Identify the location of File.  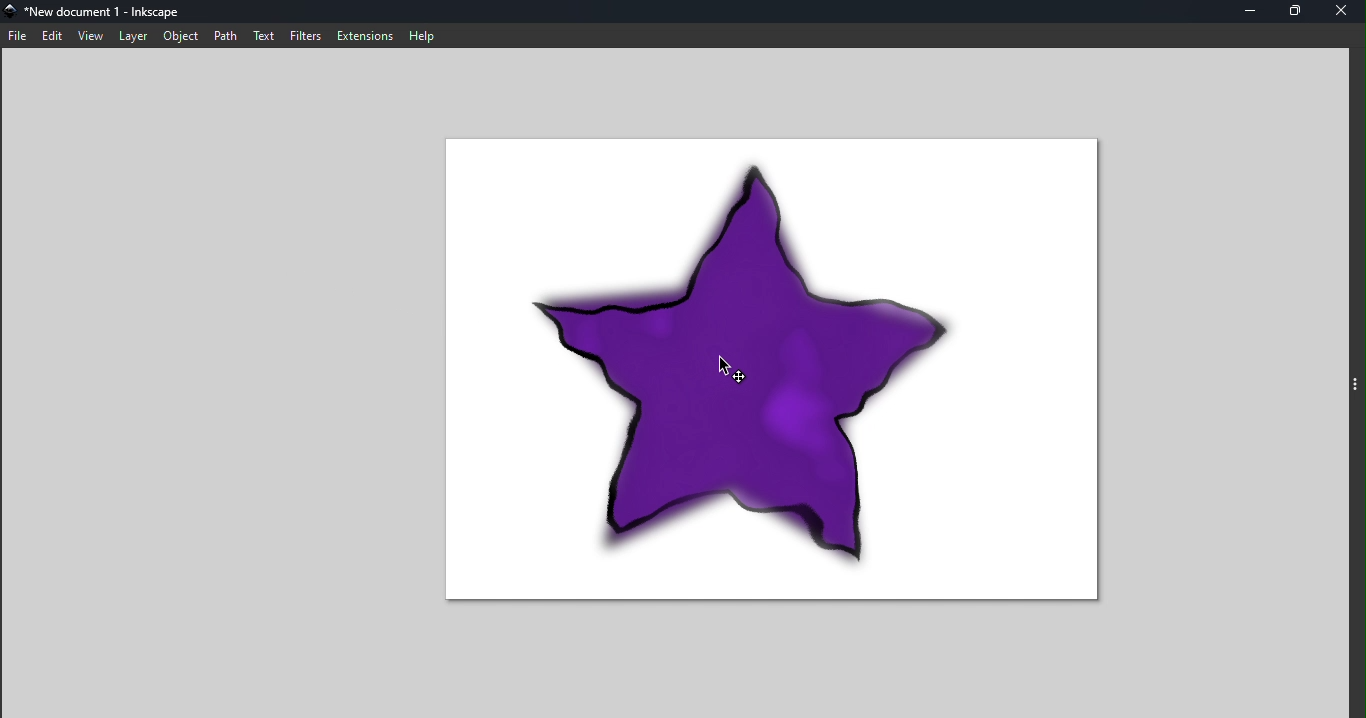
(18, 33).